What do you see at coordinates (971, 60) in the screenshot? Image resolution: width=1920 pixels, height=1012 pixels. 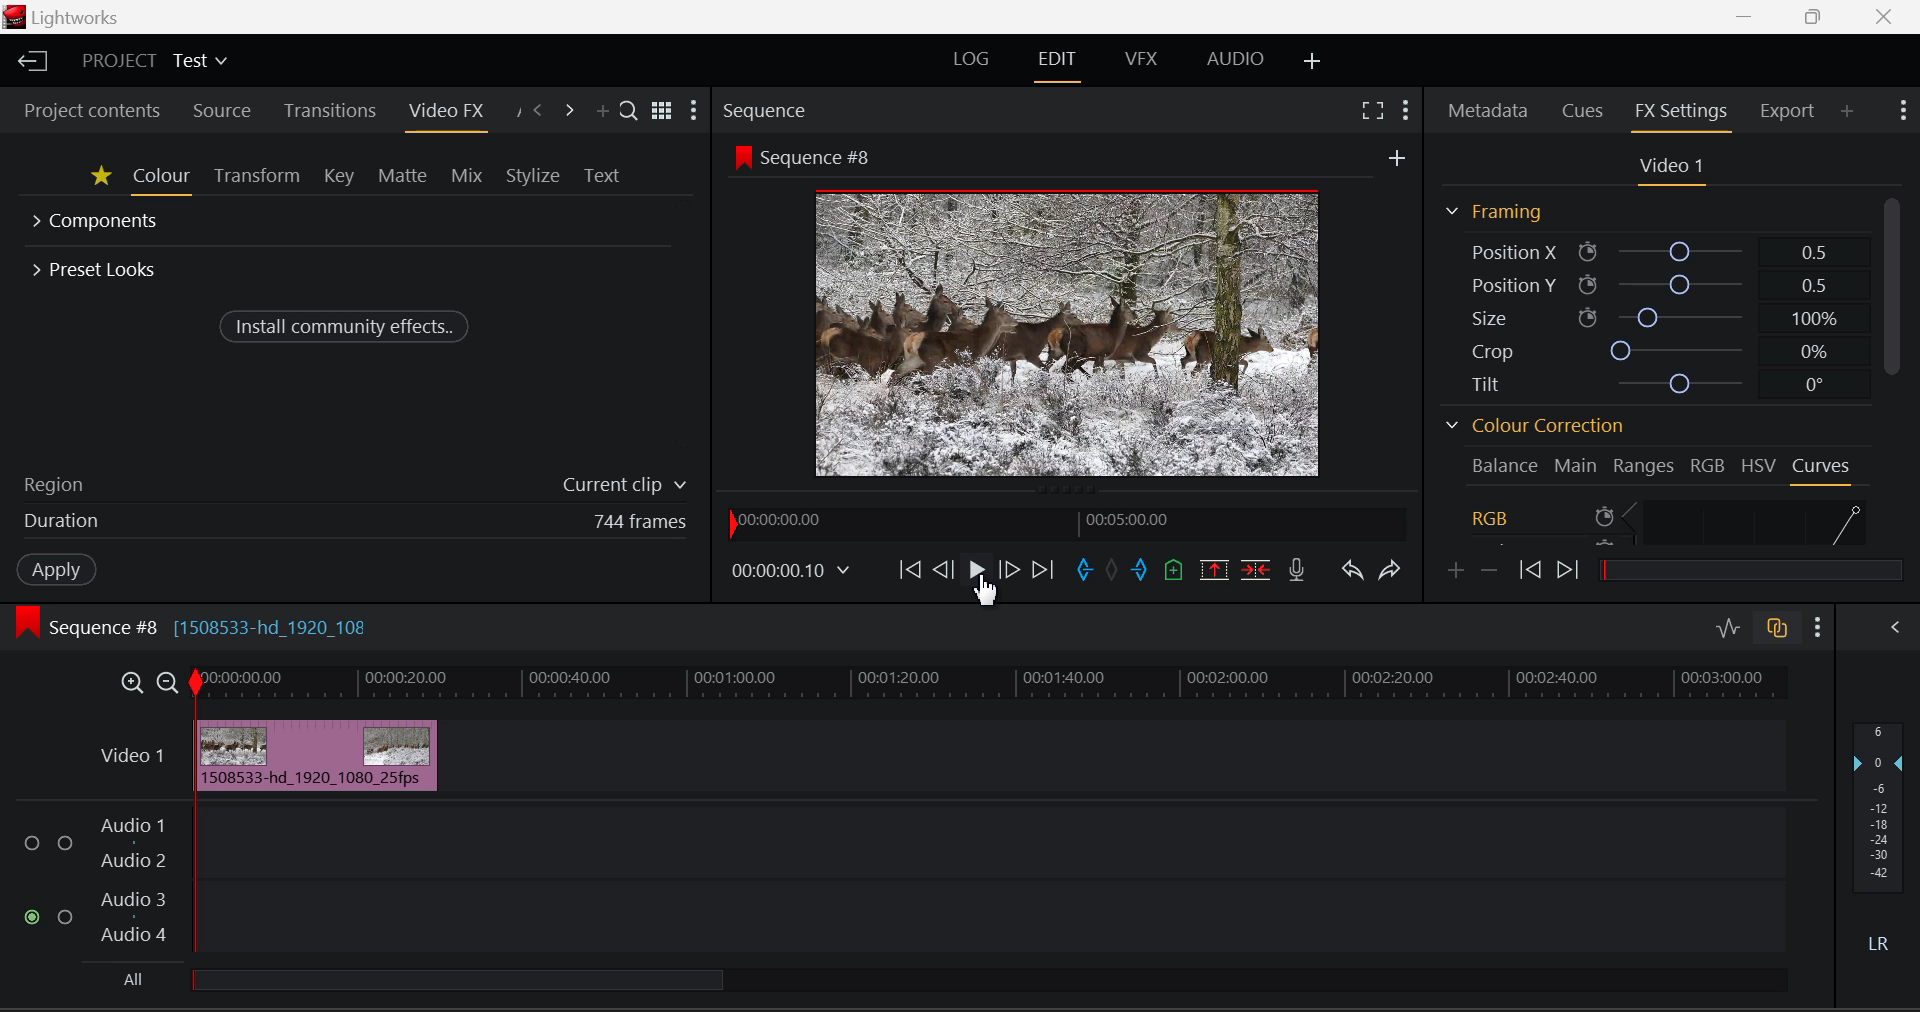 I see `LOG Layout` at bounding box center [971, 60].